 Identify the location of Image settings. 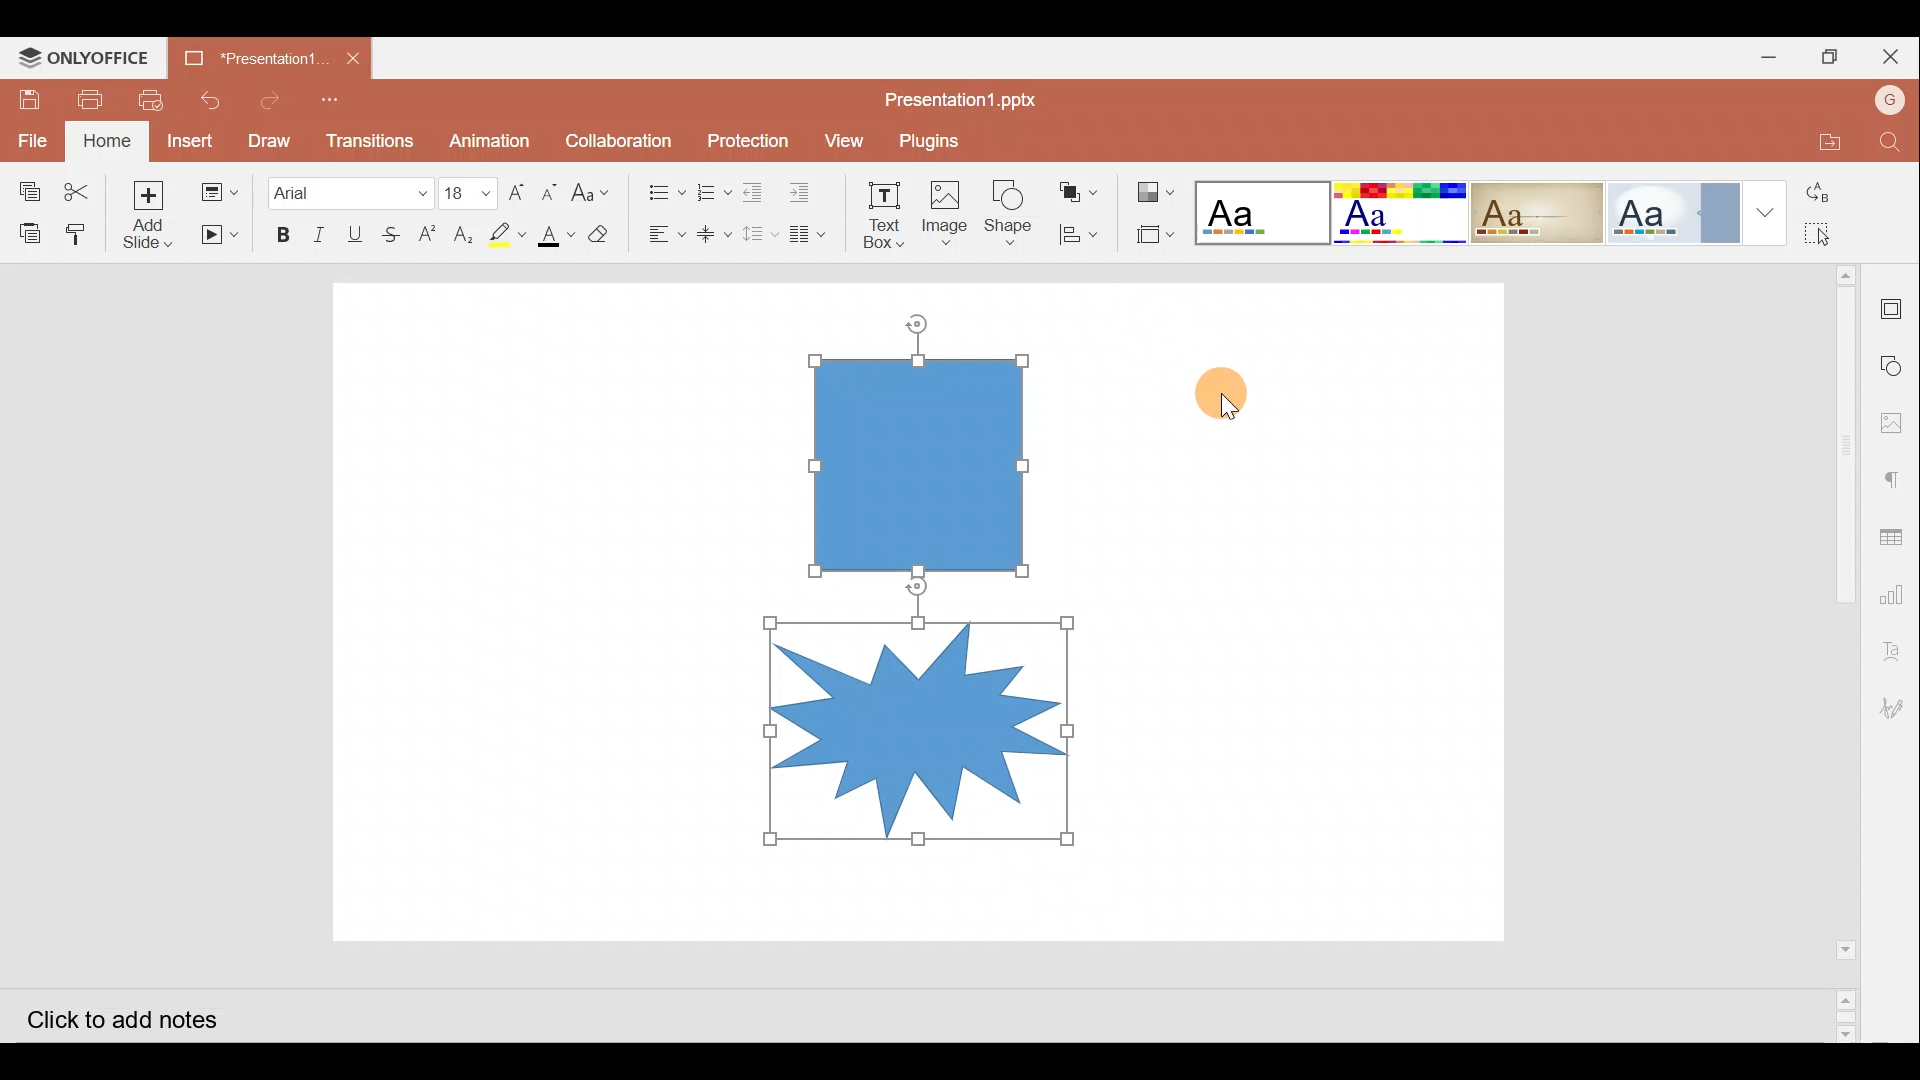
(1897, 417).